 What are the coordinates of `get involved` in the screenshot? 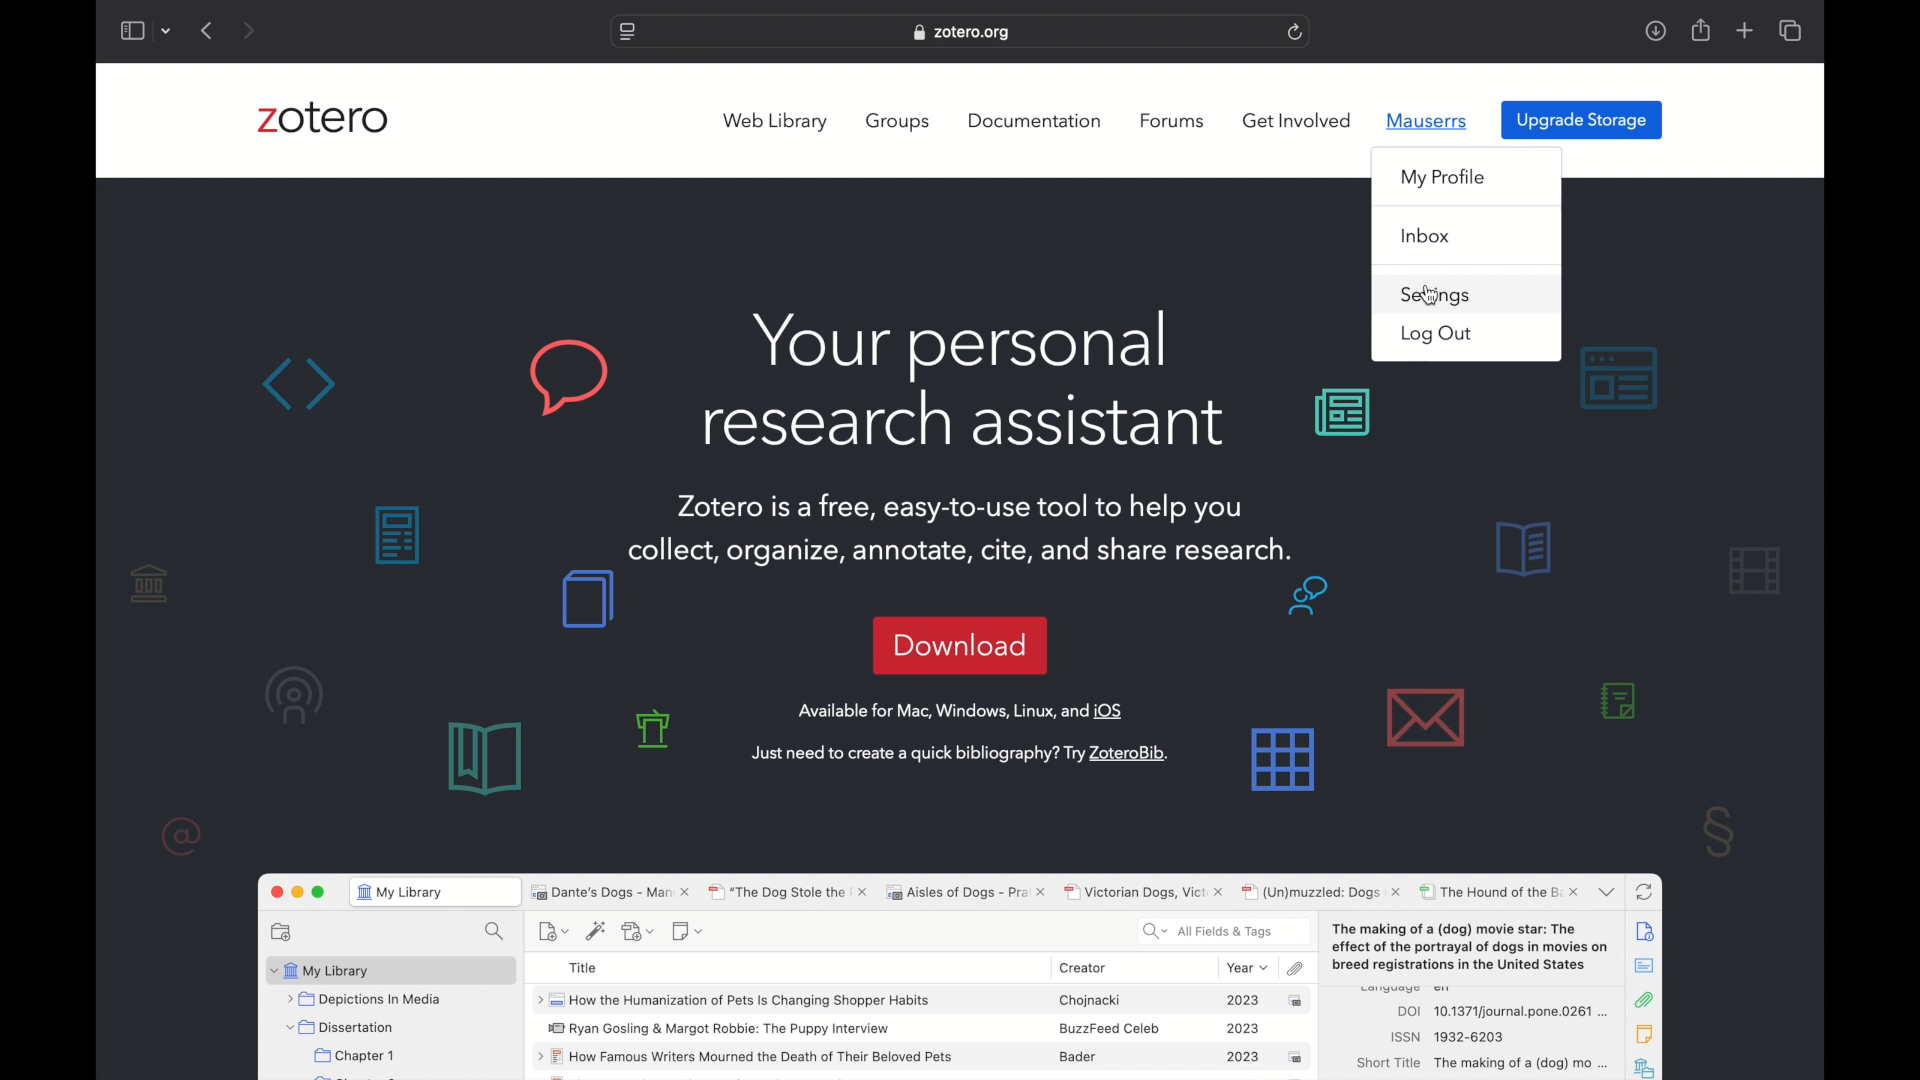 It's located at (1297, 120).